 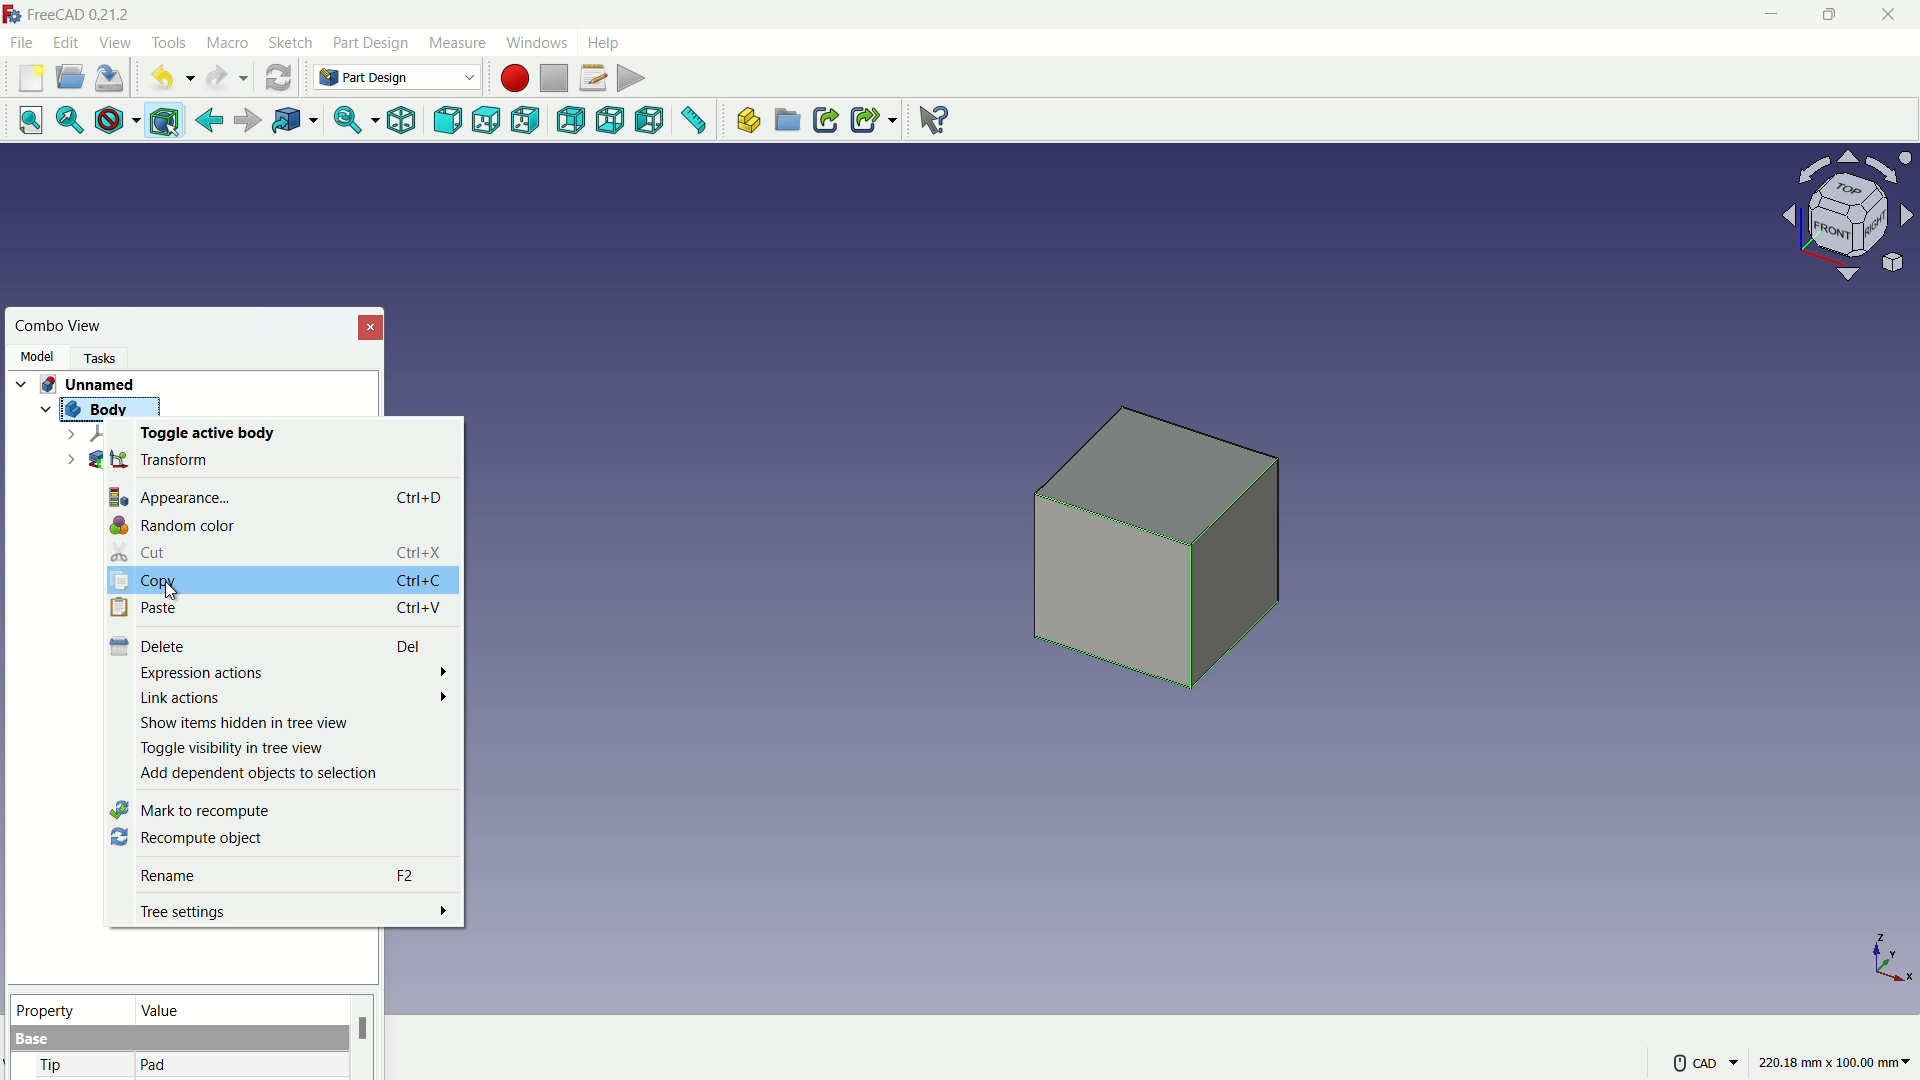 I want to click on create part, so click(x=746, y=121).